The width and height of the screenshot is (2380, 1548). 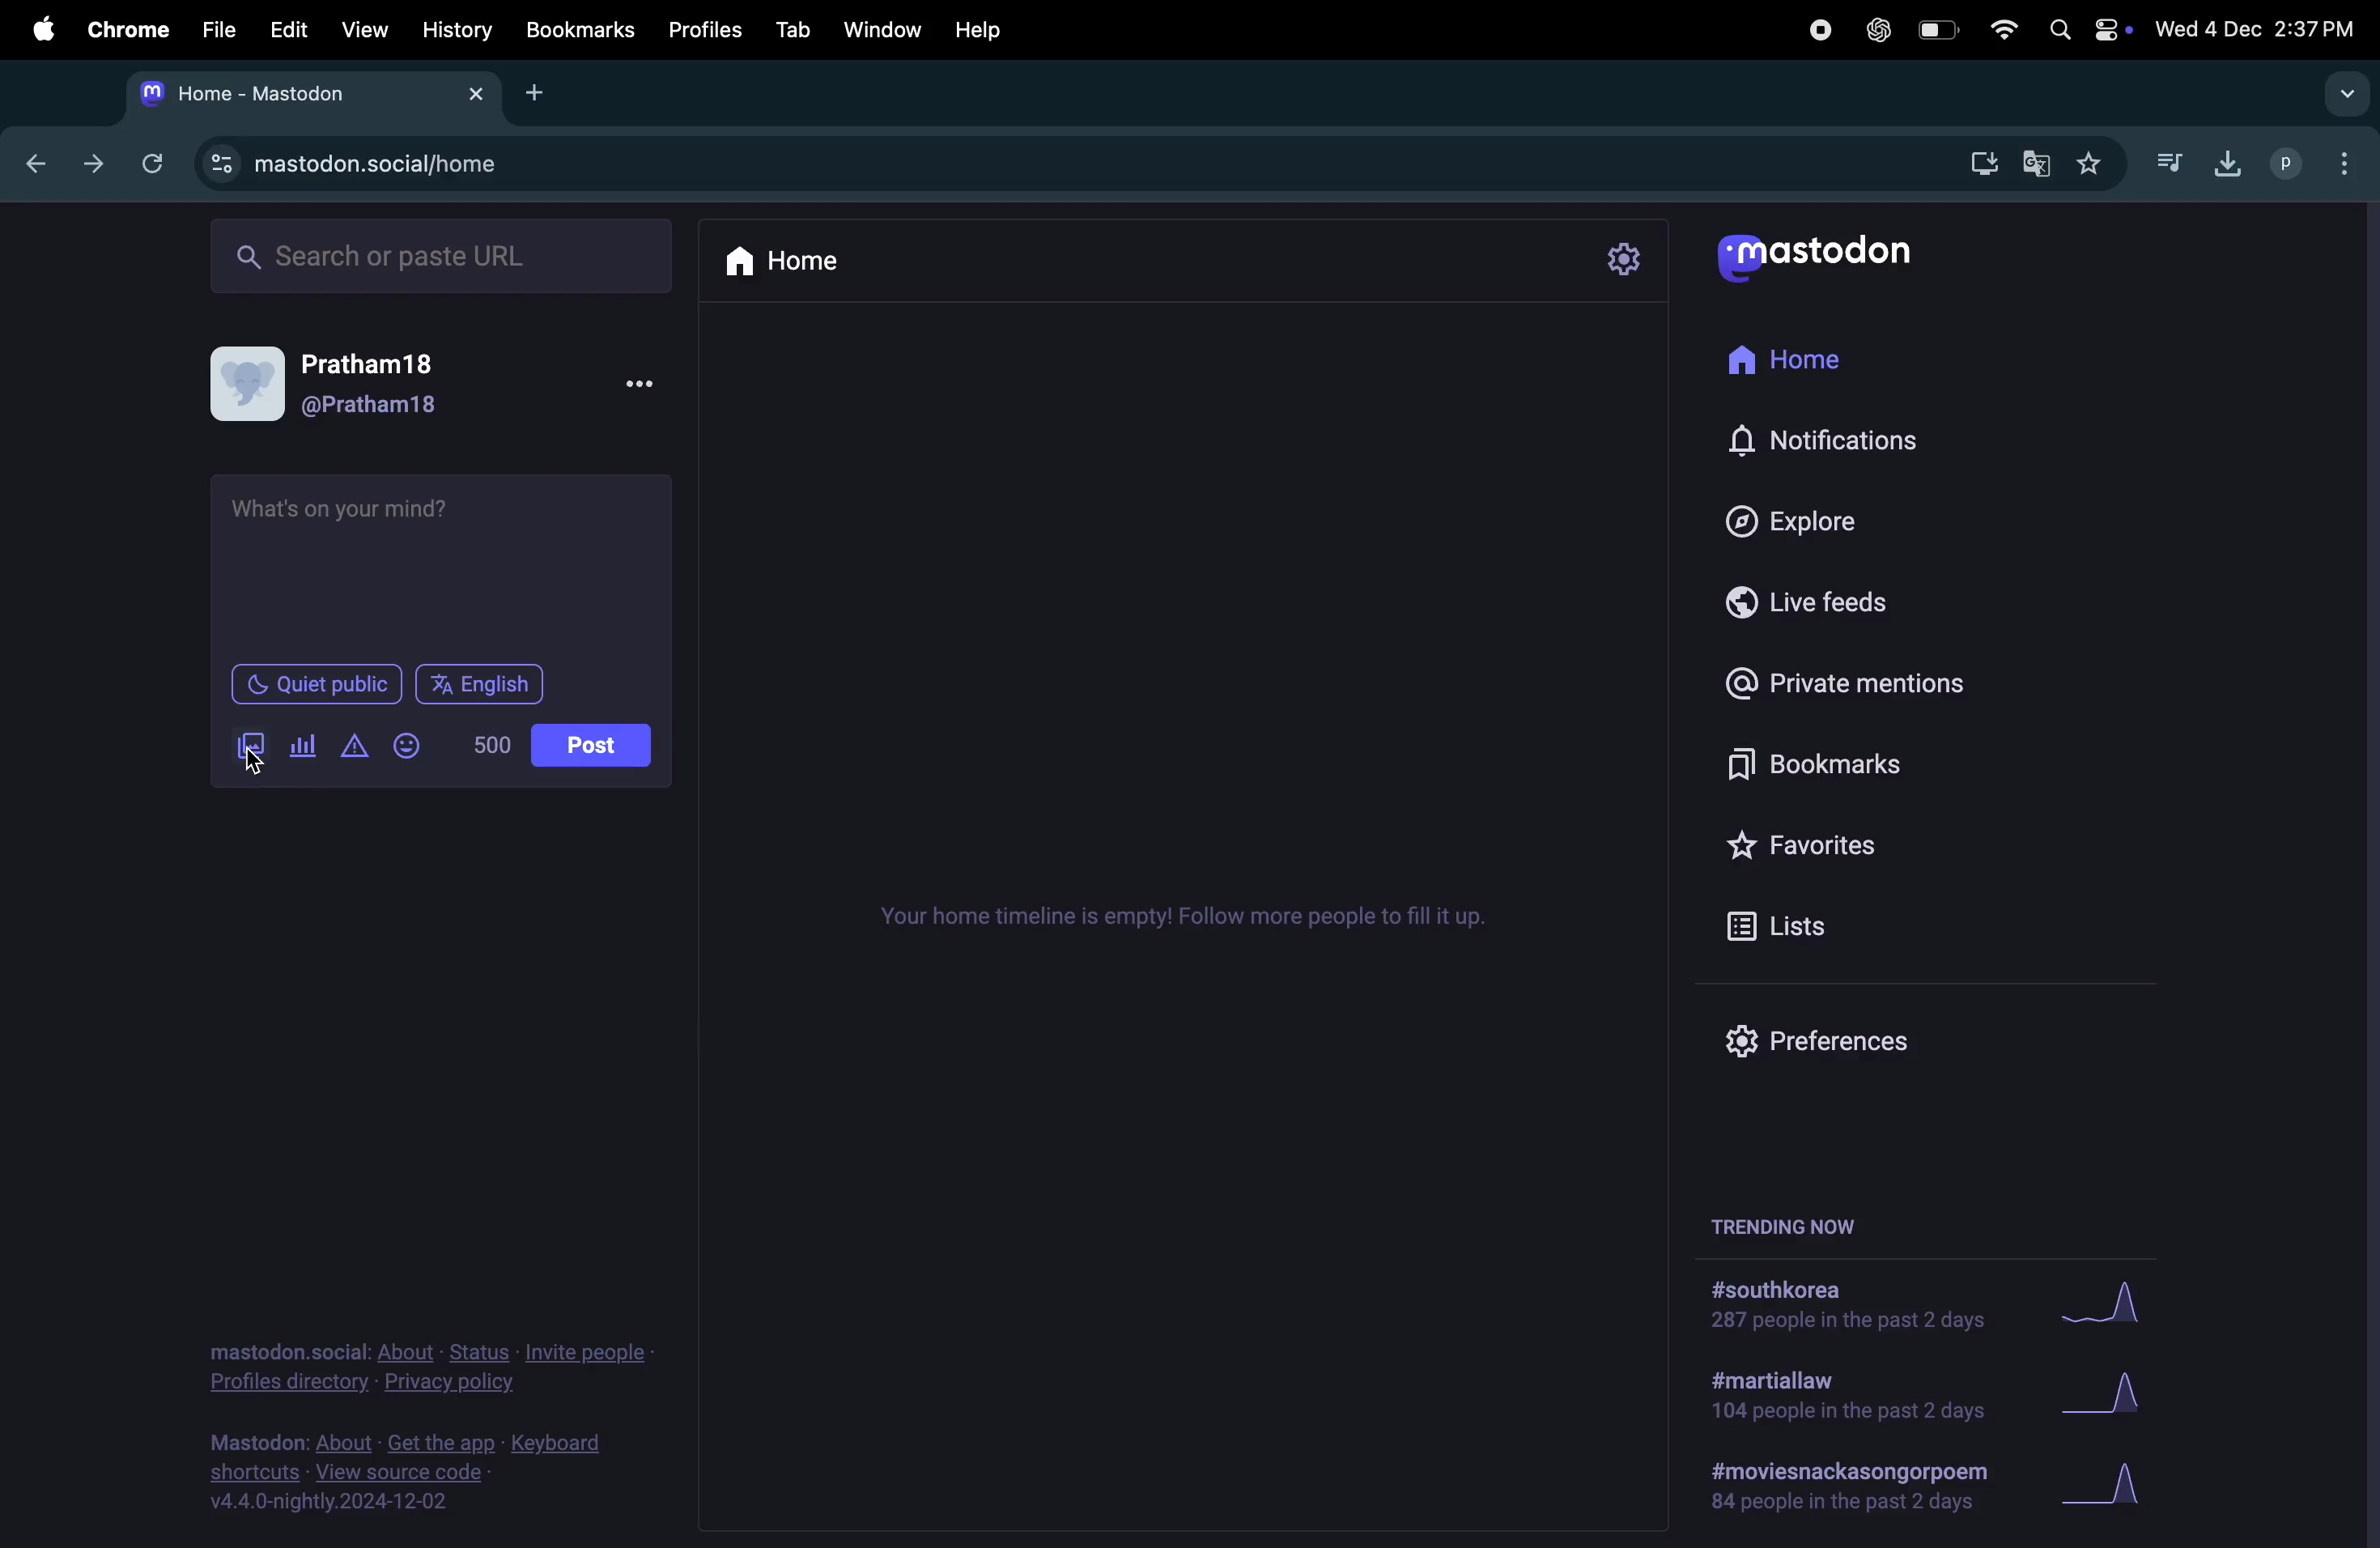 What do you see at coordinates (1809, 520) in the screenshot?
I see `Explore` at bounding box center [1809, 520].